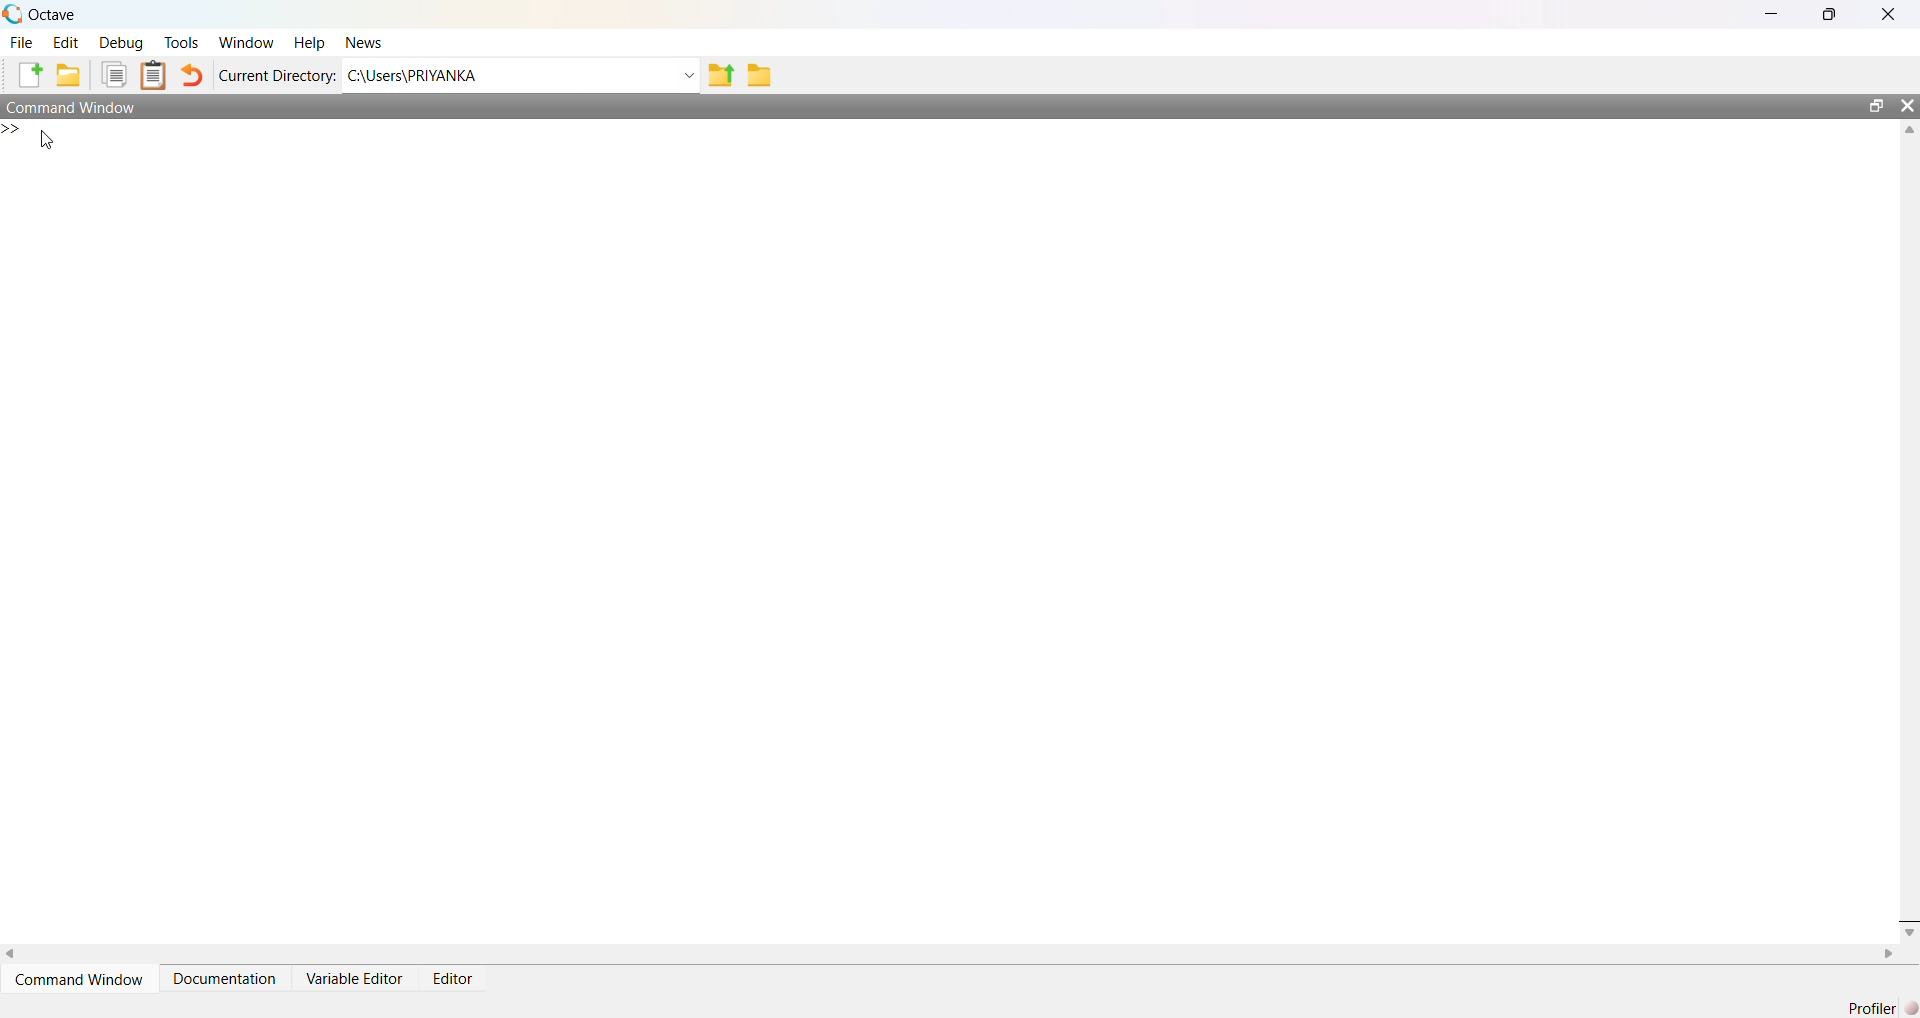  I want to click on logo, so click(14, 15).